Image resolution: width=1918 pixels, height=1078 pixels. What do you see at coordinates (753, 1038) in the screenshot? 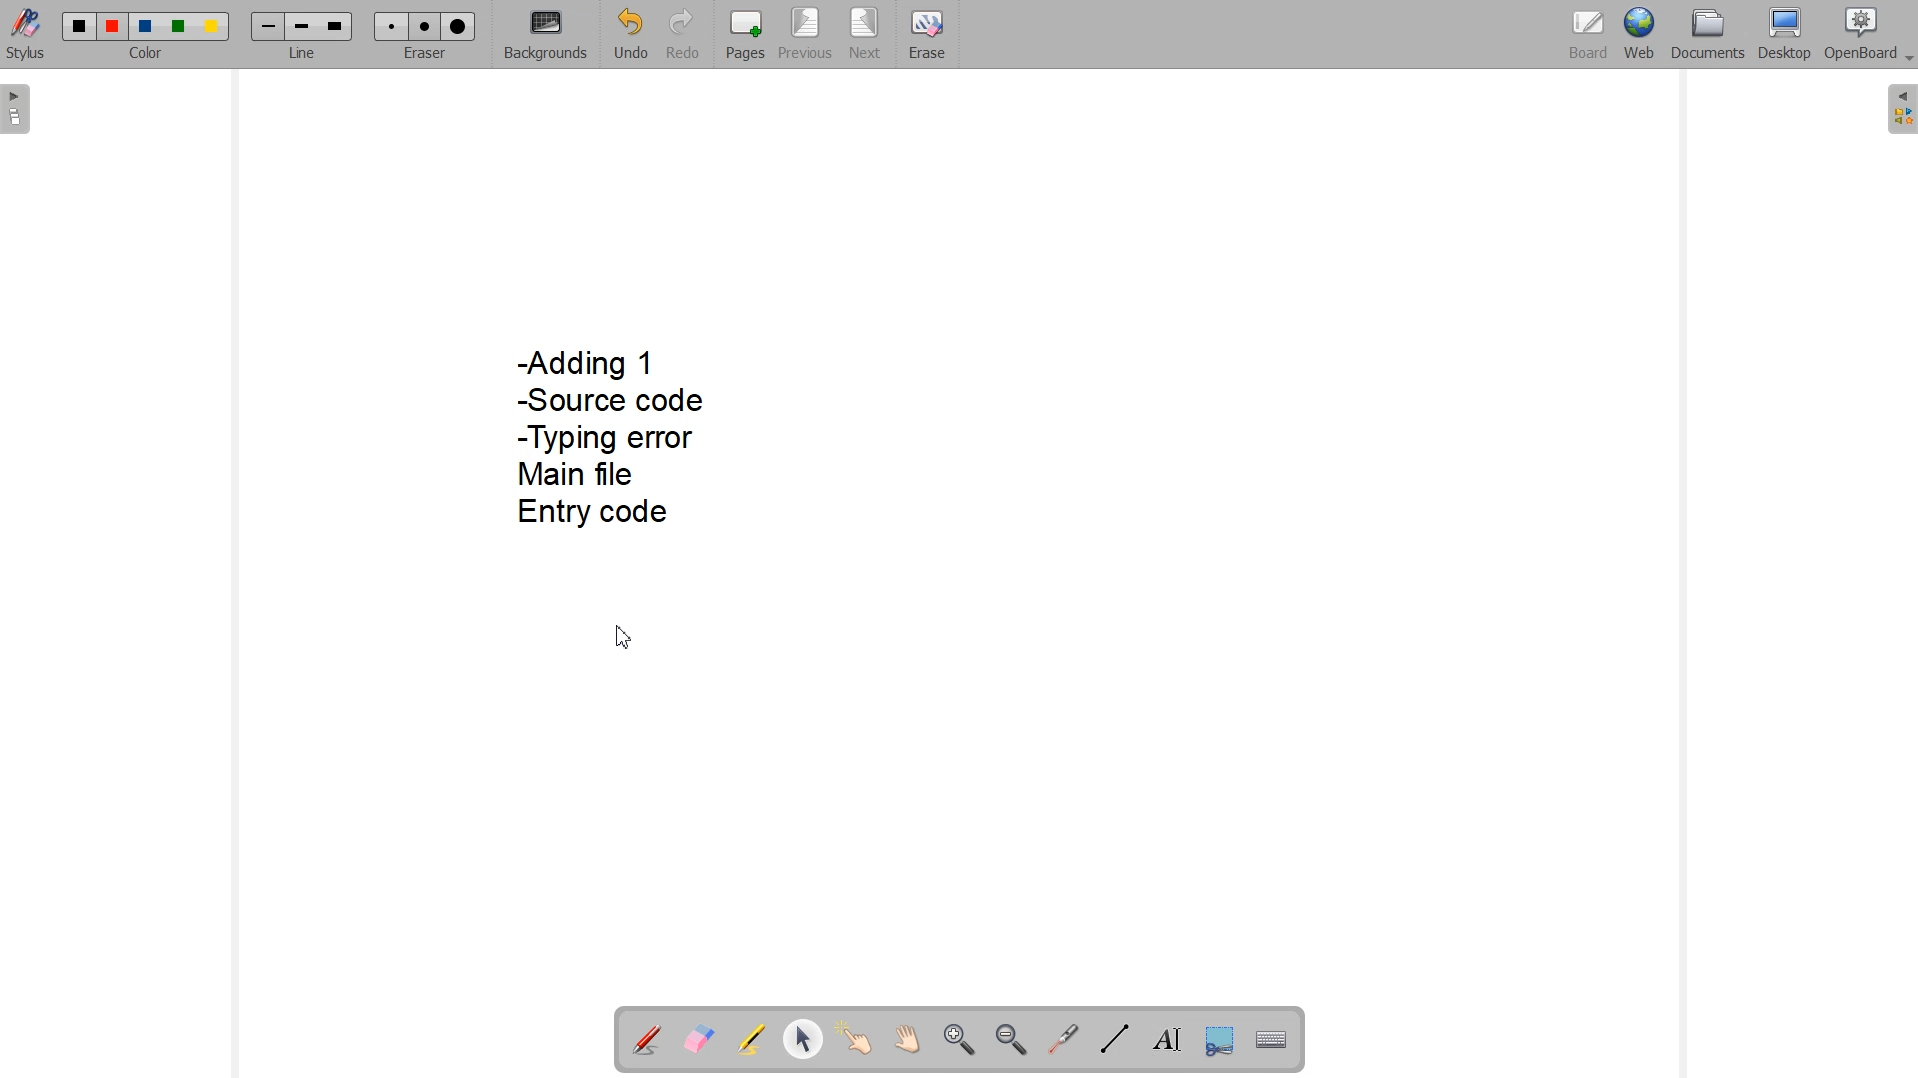
I see `Highlight` at bounding box center [753, 1038].